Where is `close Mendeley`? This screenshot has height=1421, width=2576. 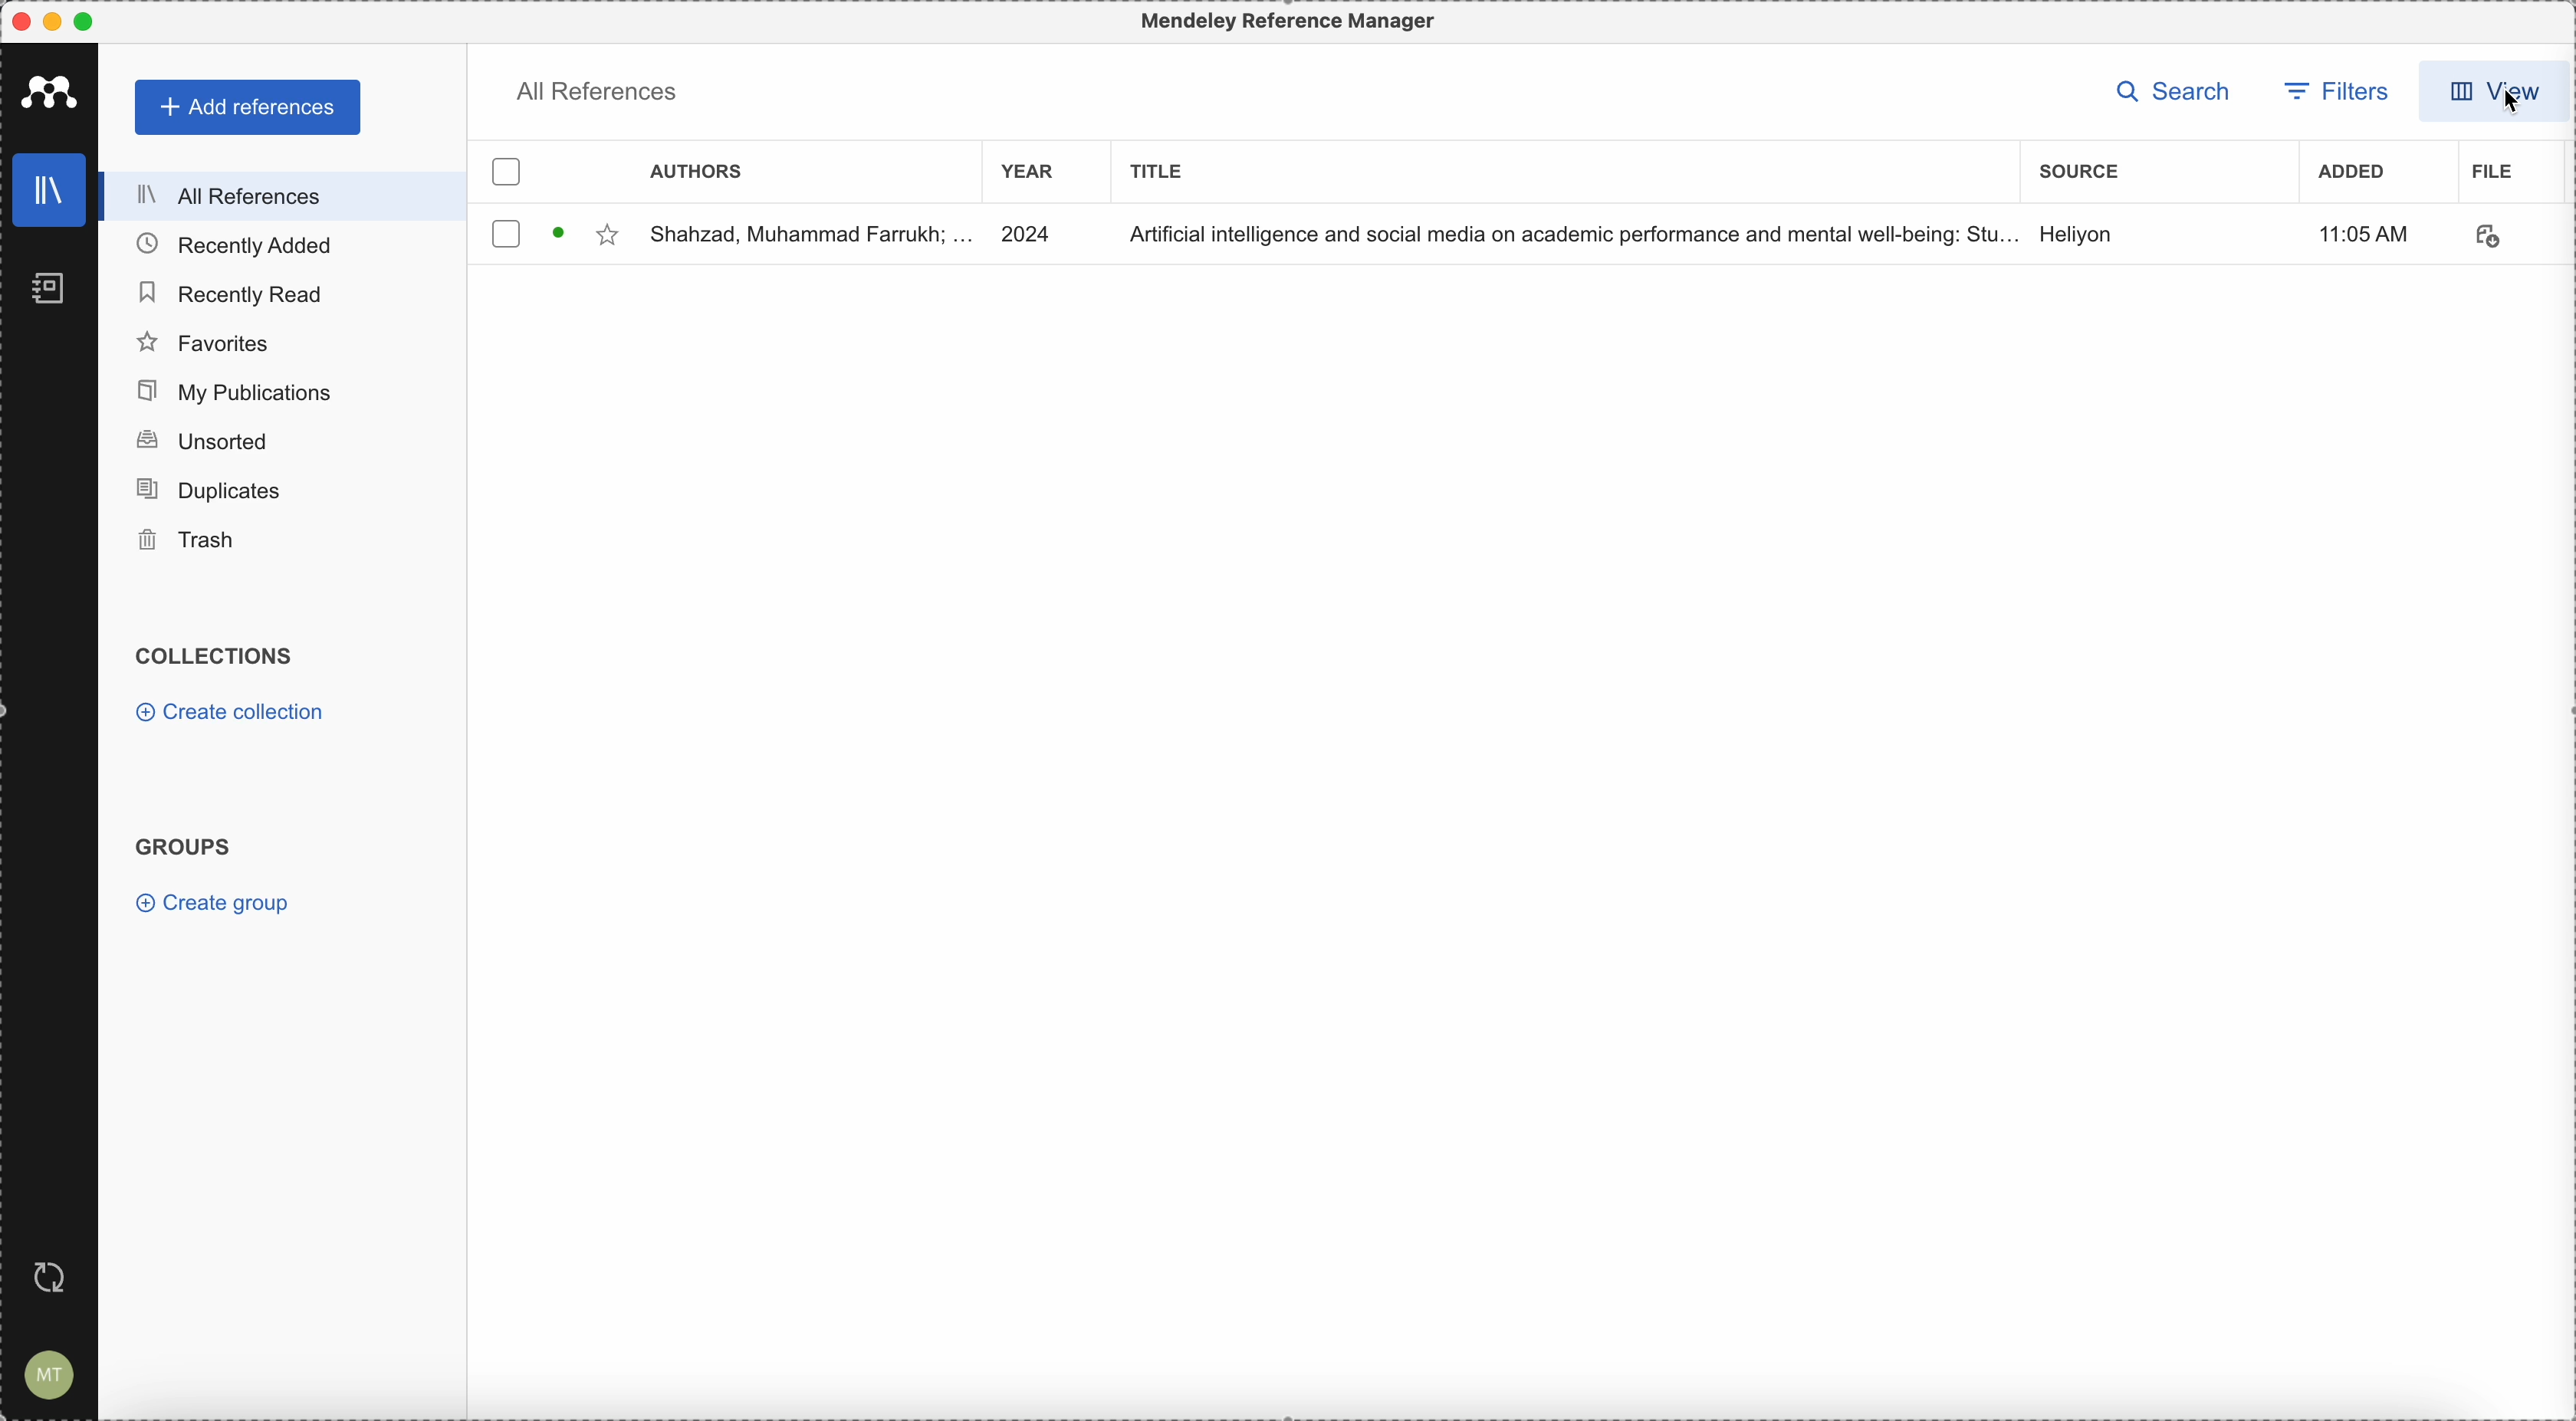 close Mendeley is located at coordinates (24, 22).